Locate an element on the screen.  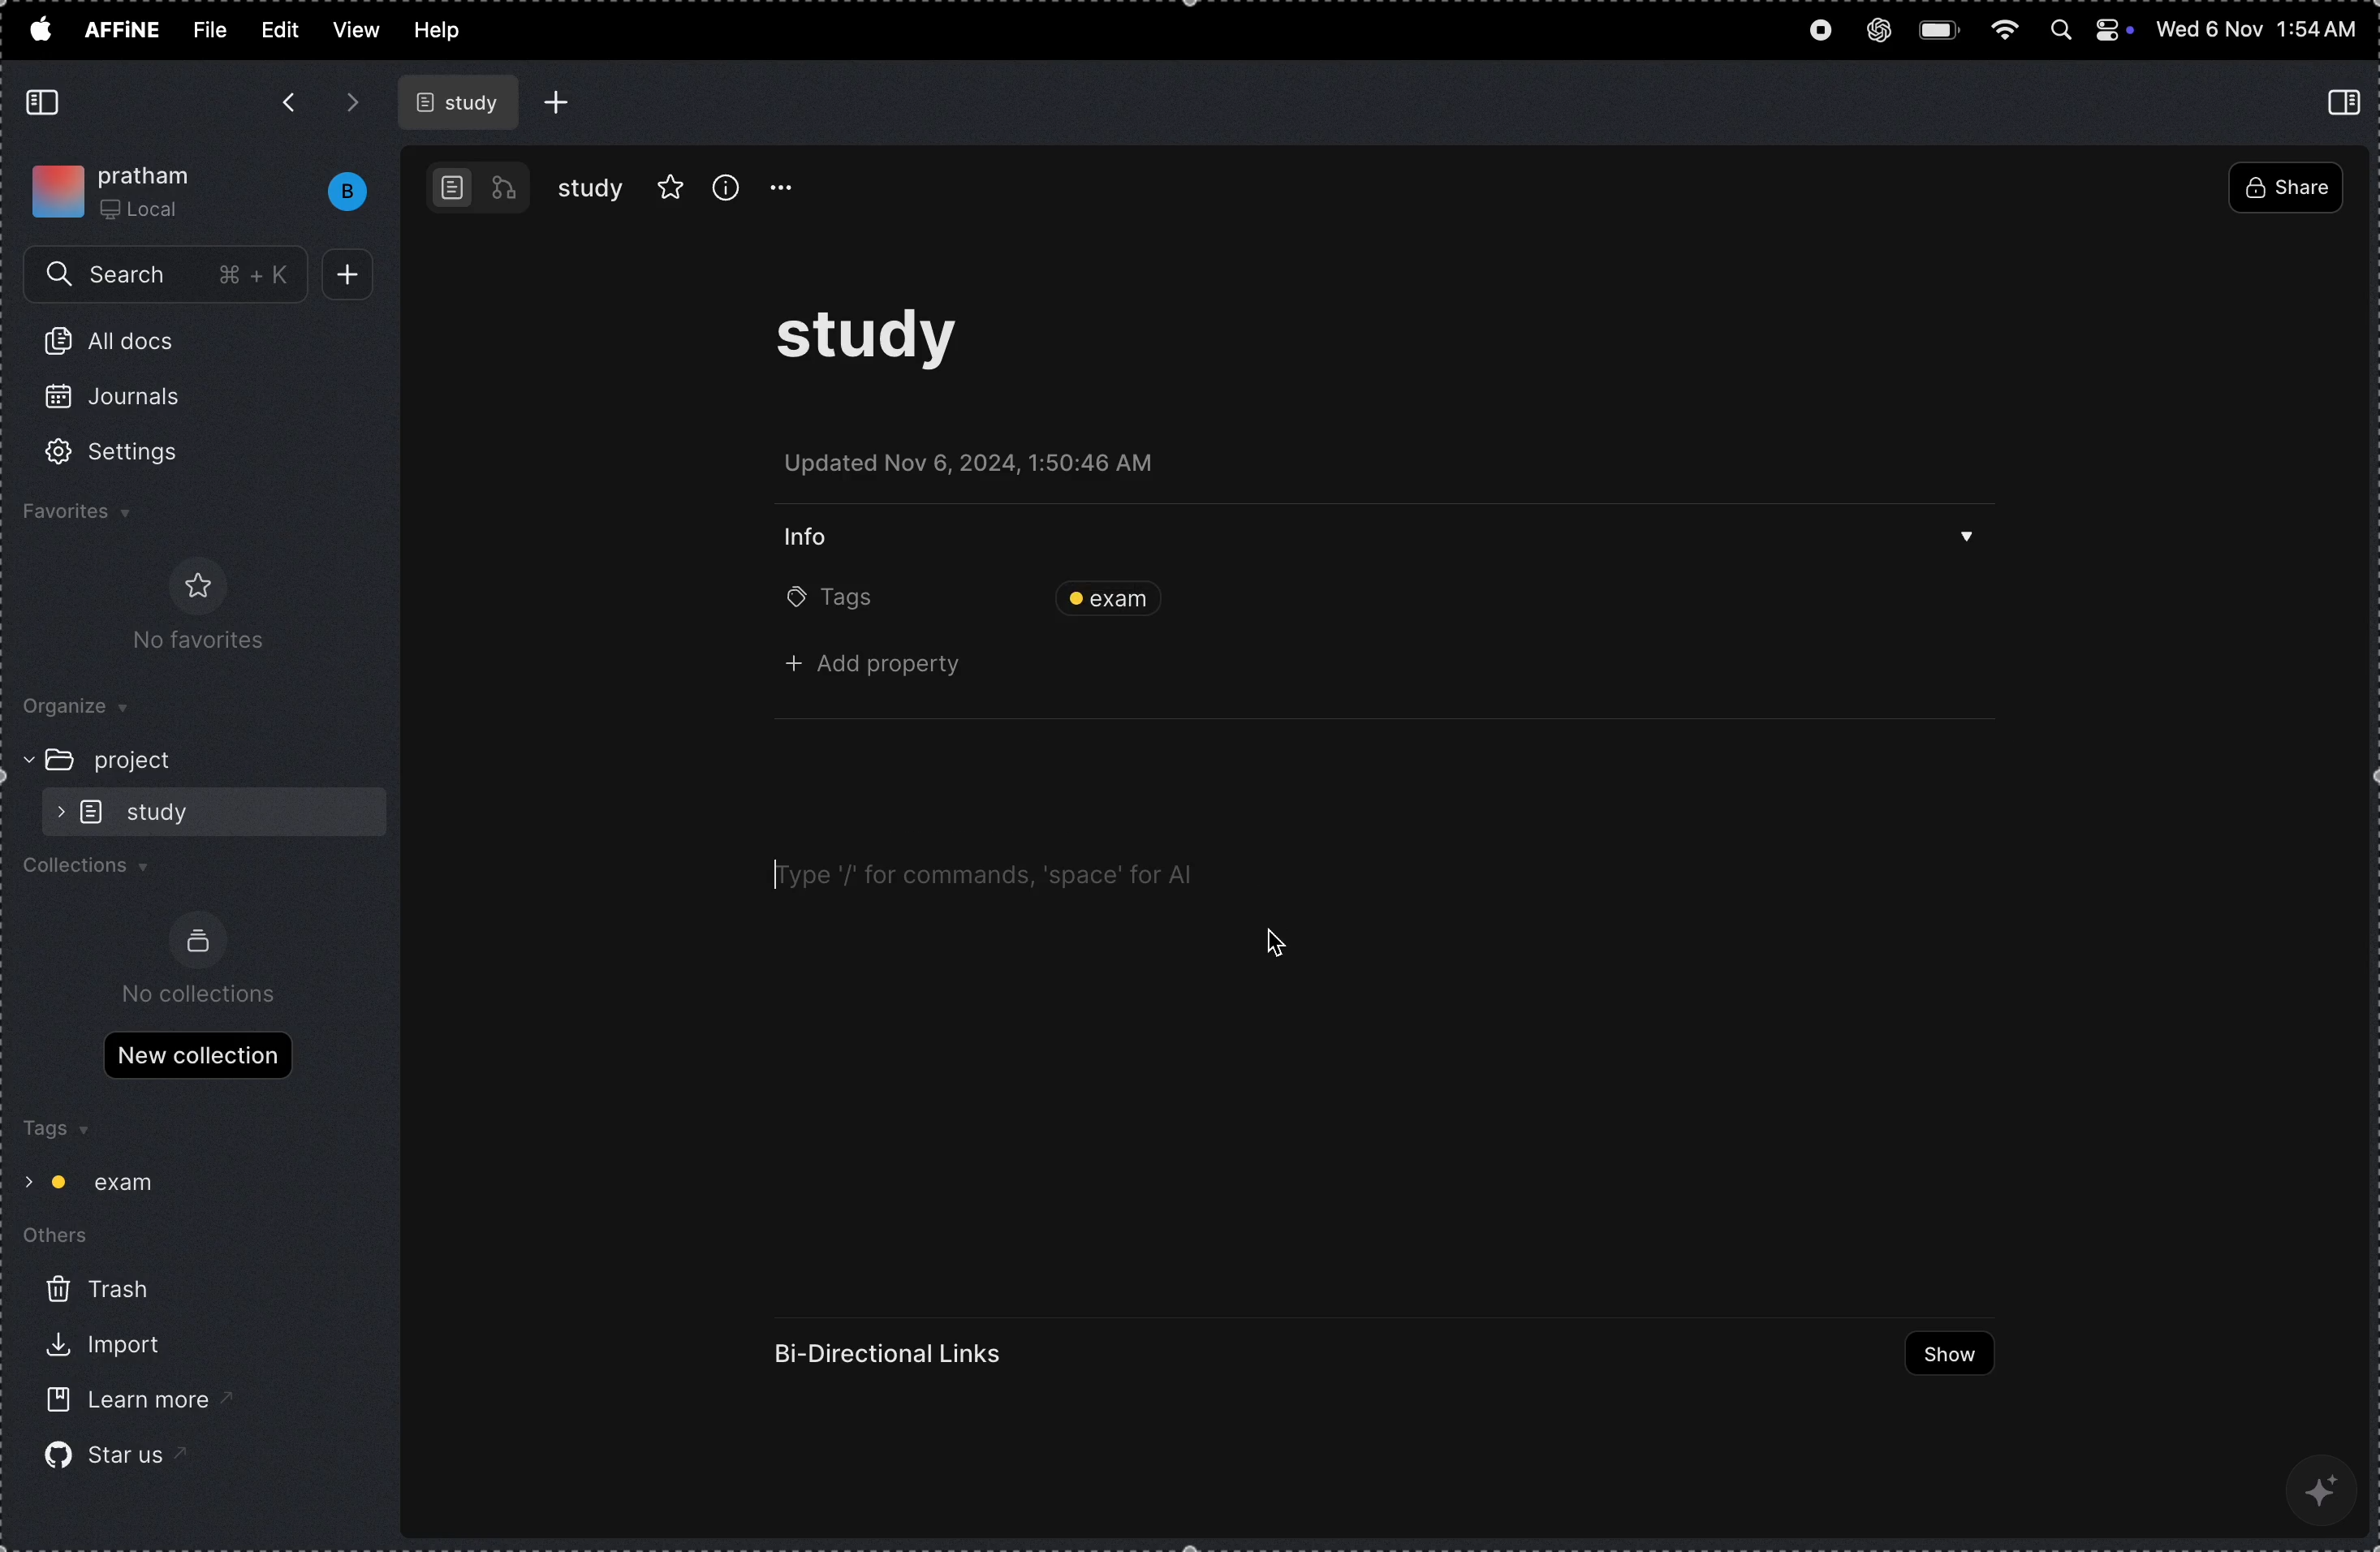
new collections is located at coordinates (197, 1053).